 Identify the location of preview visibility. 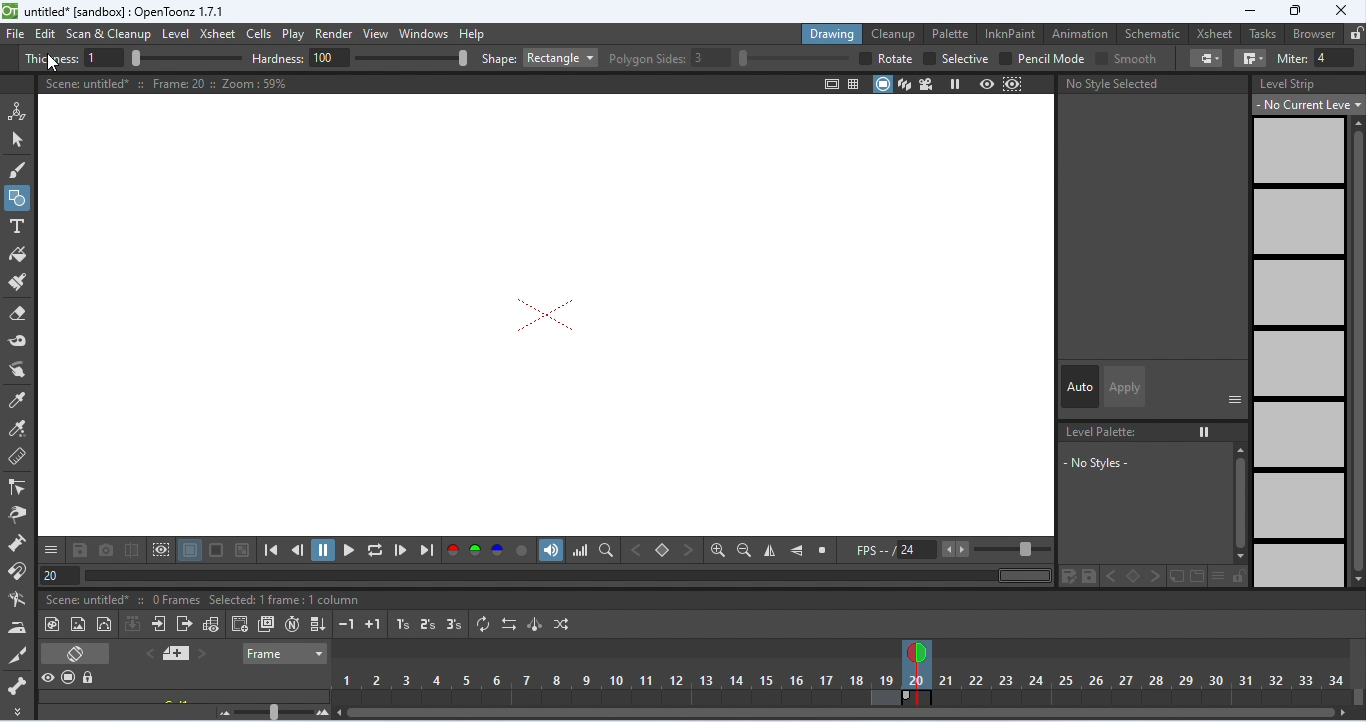
(46, 677).